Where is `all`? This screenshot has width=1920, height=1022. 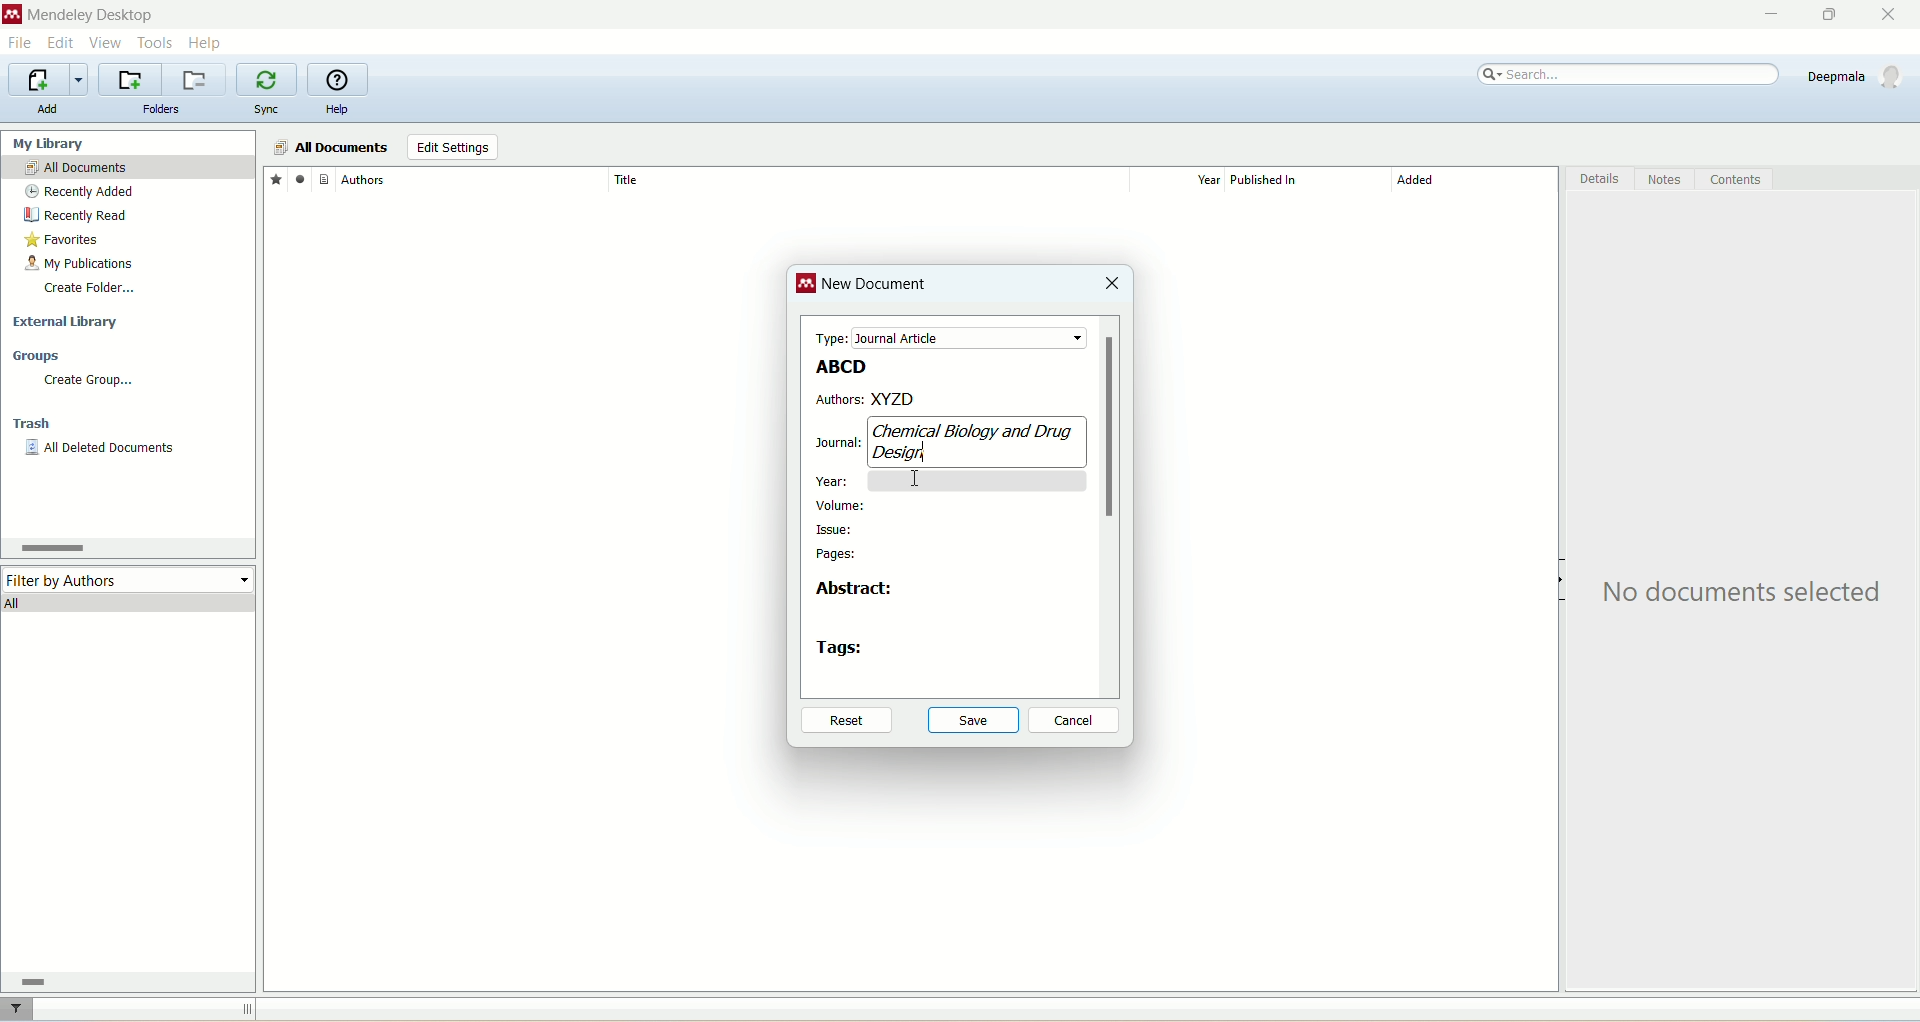 all is located at coordinates (130, 602).